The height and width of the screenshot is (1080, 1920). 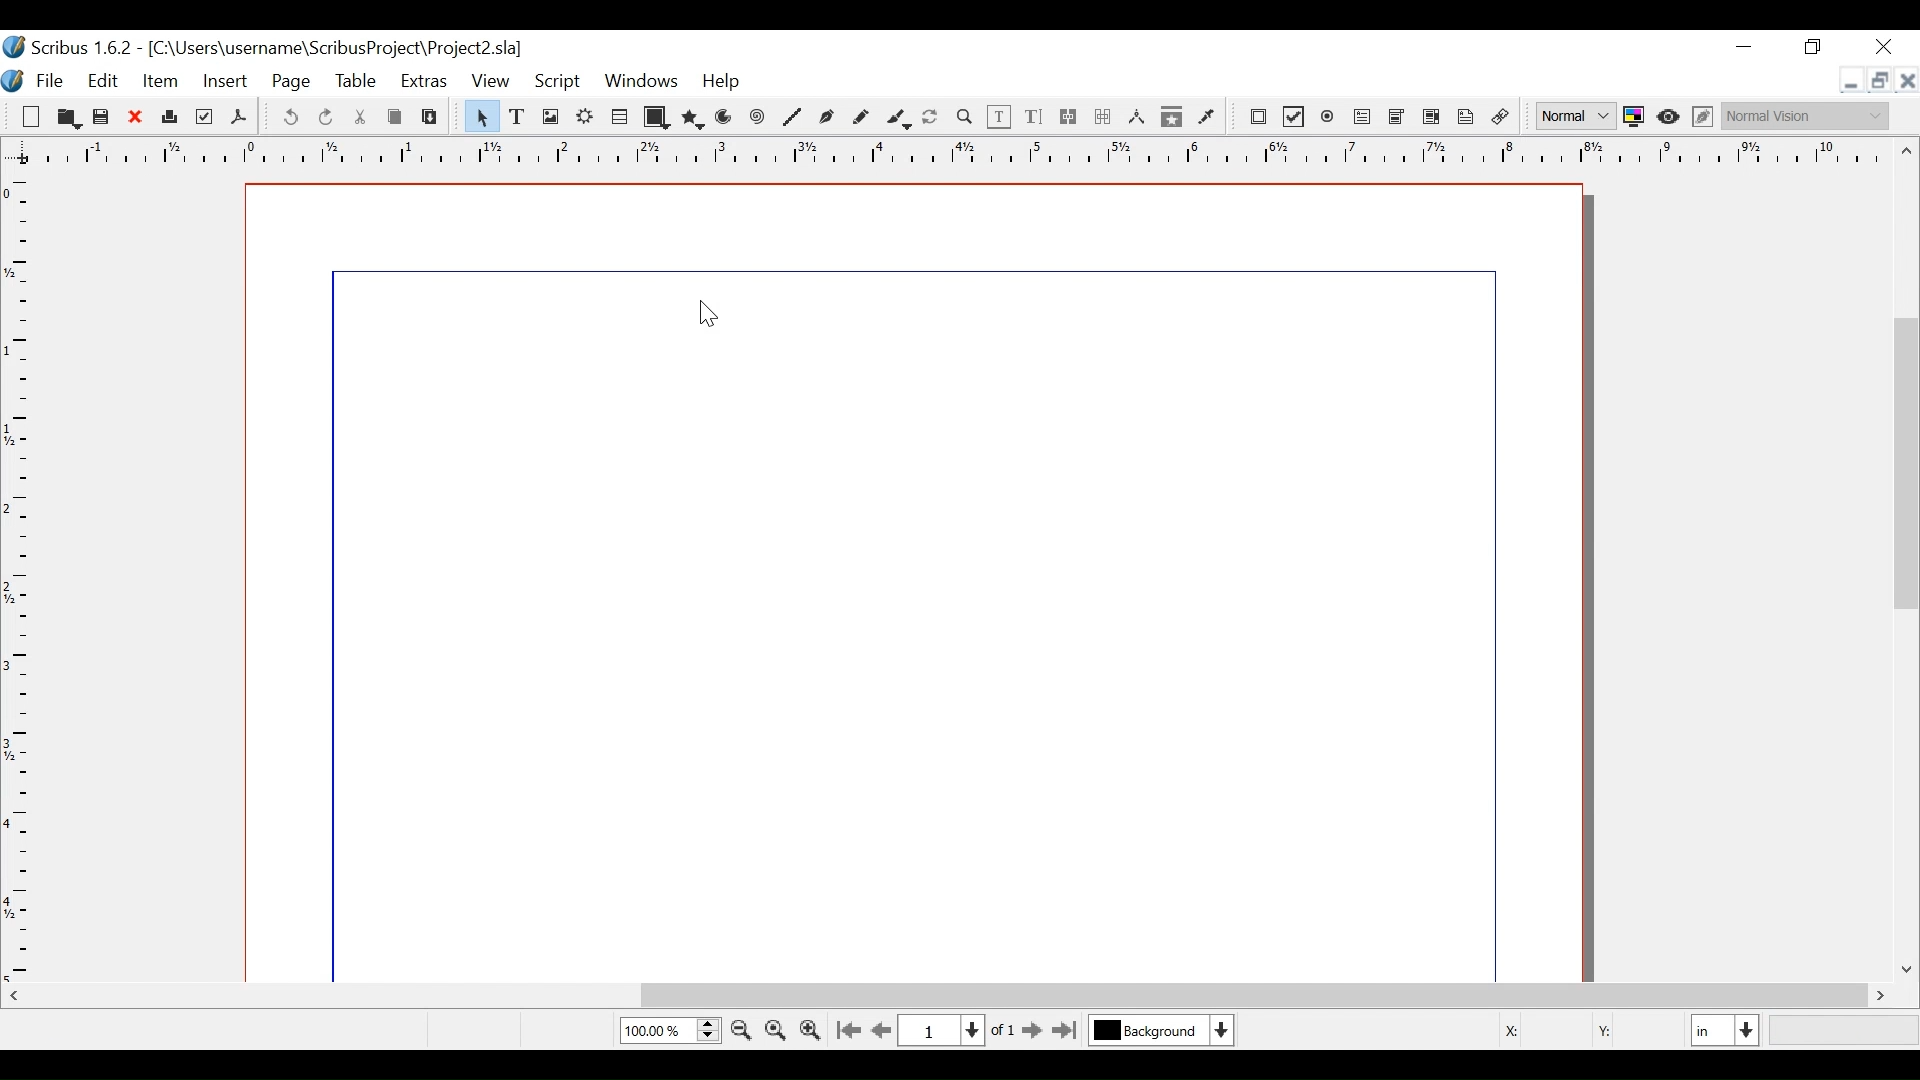 I want to click on Save as PDF, so click(x=238, y=120).